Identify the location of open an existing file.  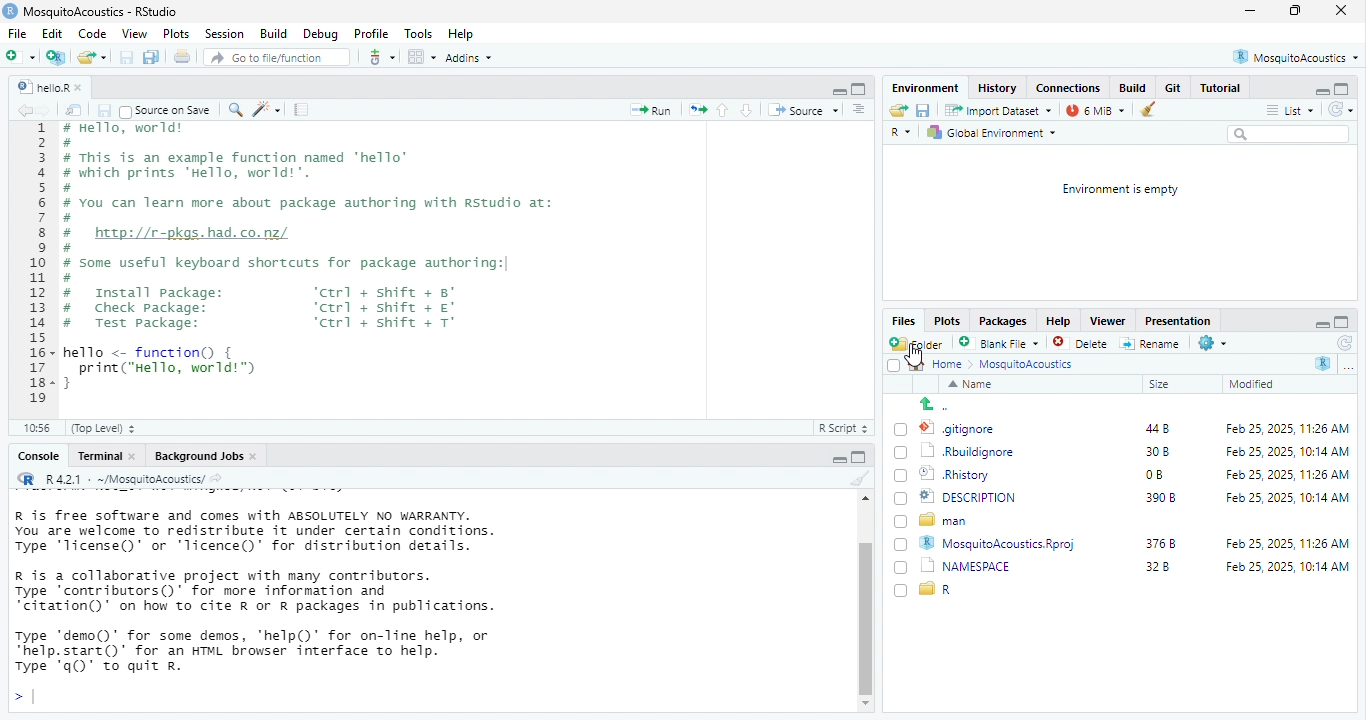
(900, 112).